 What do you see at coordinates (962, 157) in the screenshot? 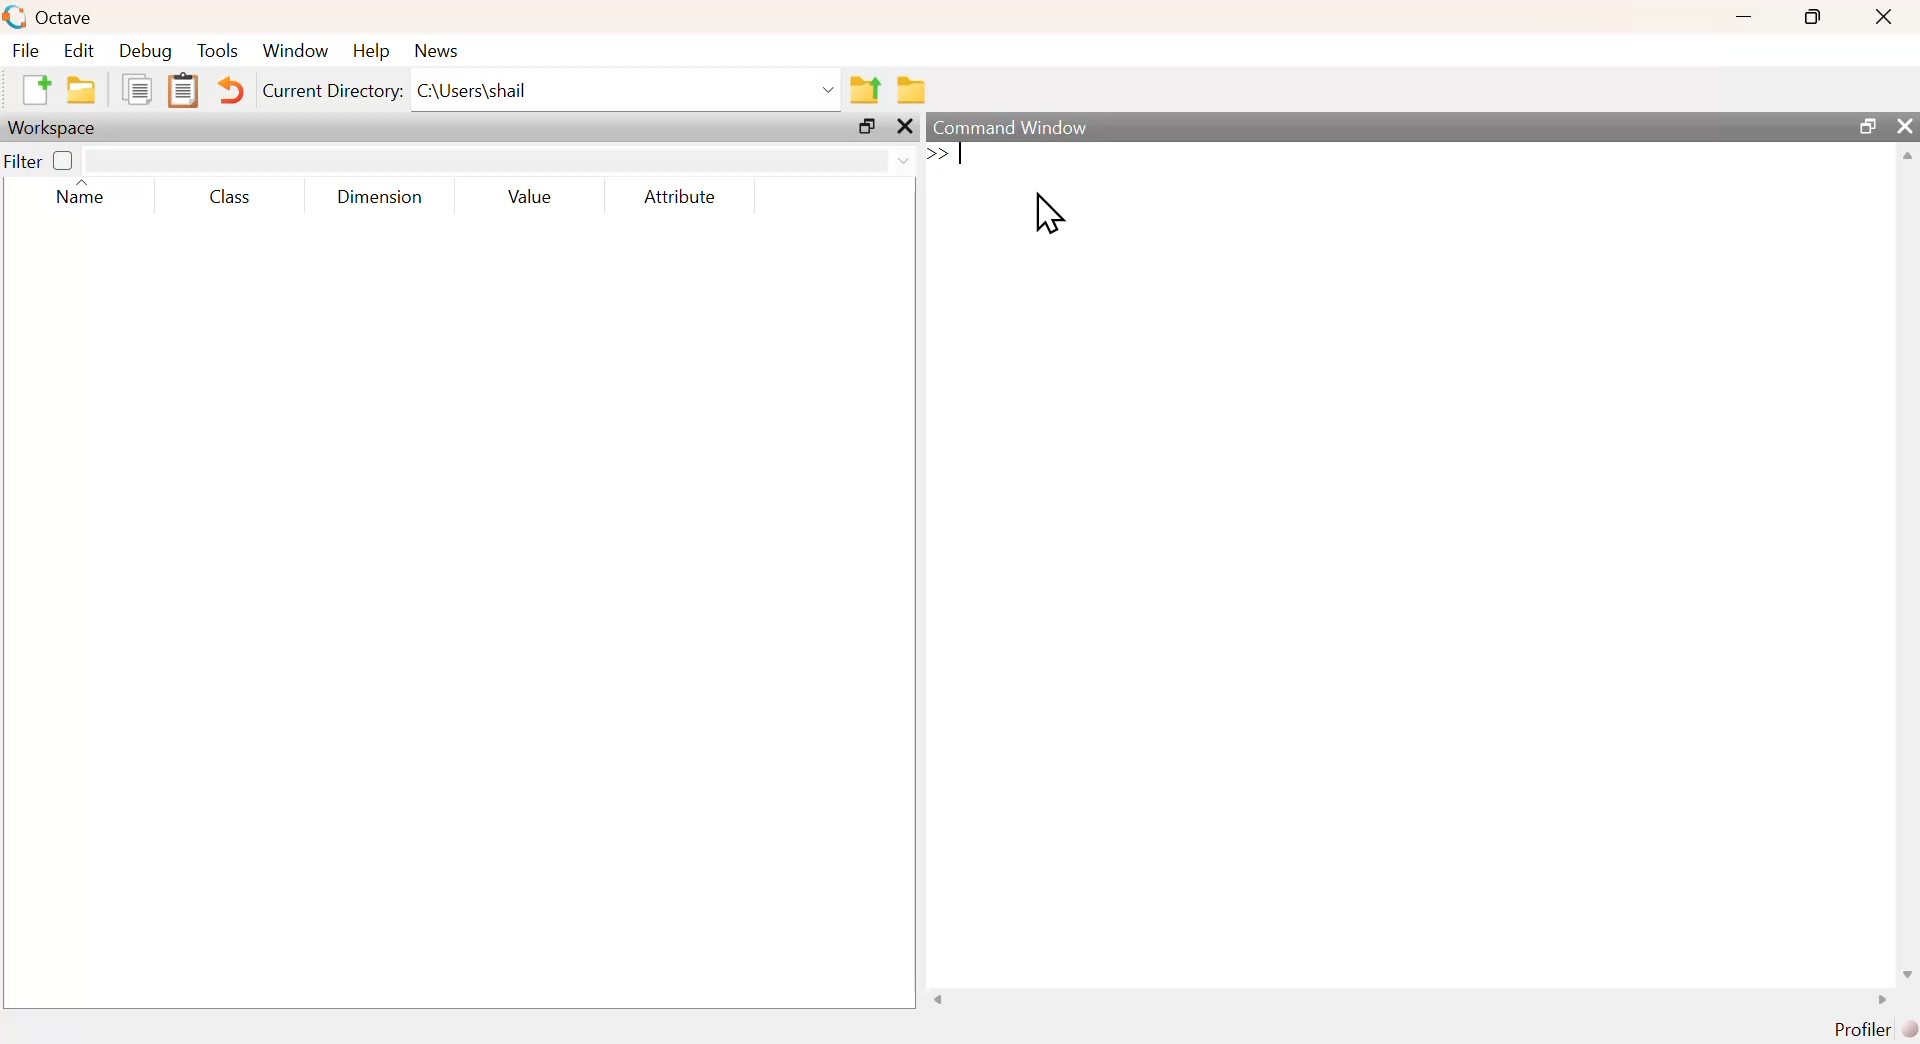
I see `text cursor` at bounding box center [962, 157].